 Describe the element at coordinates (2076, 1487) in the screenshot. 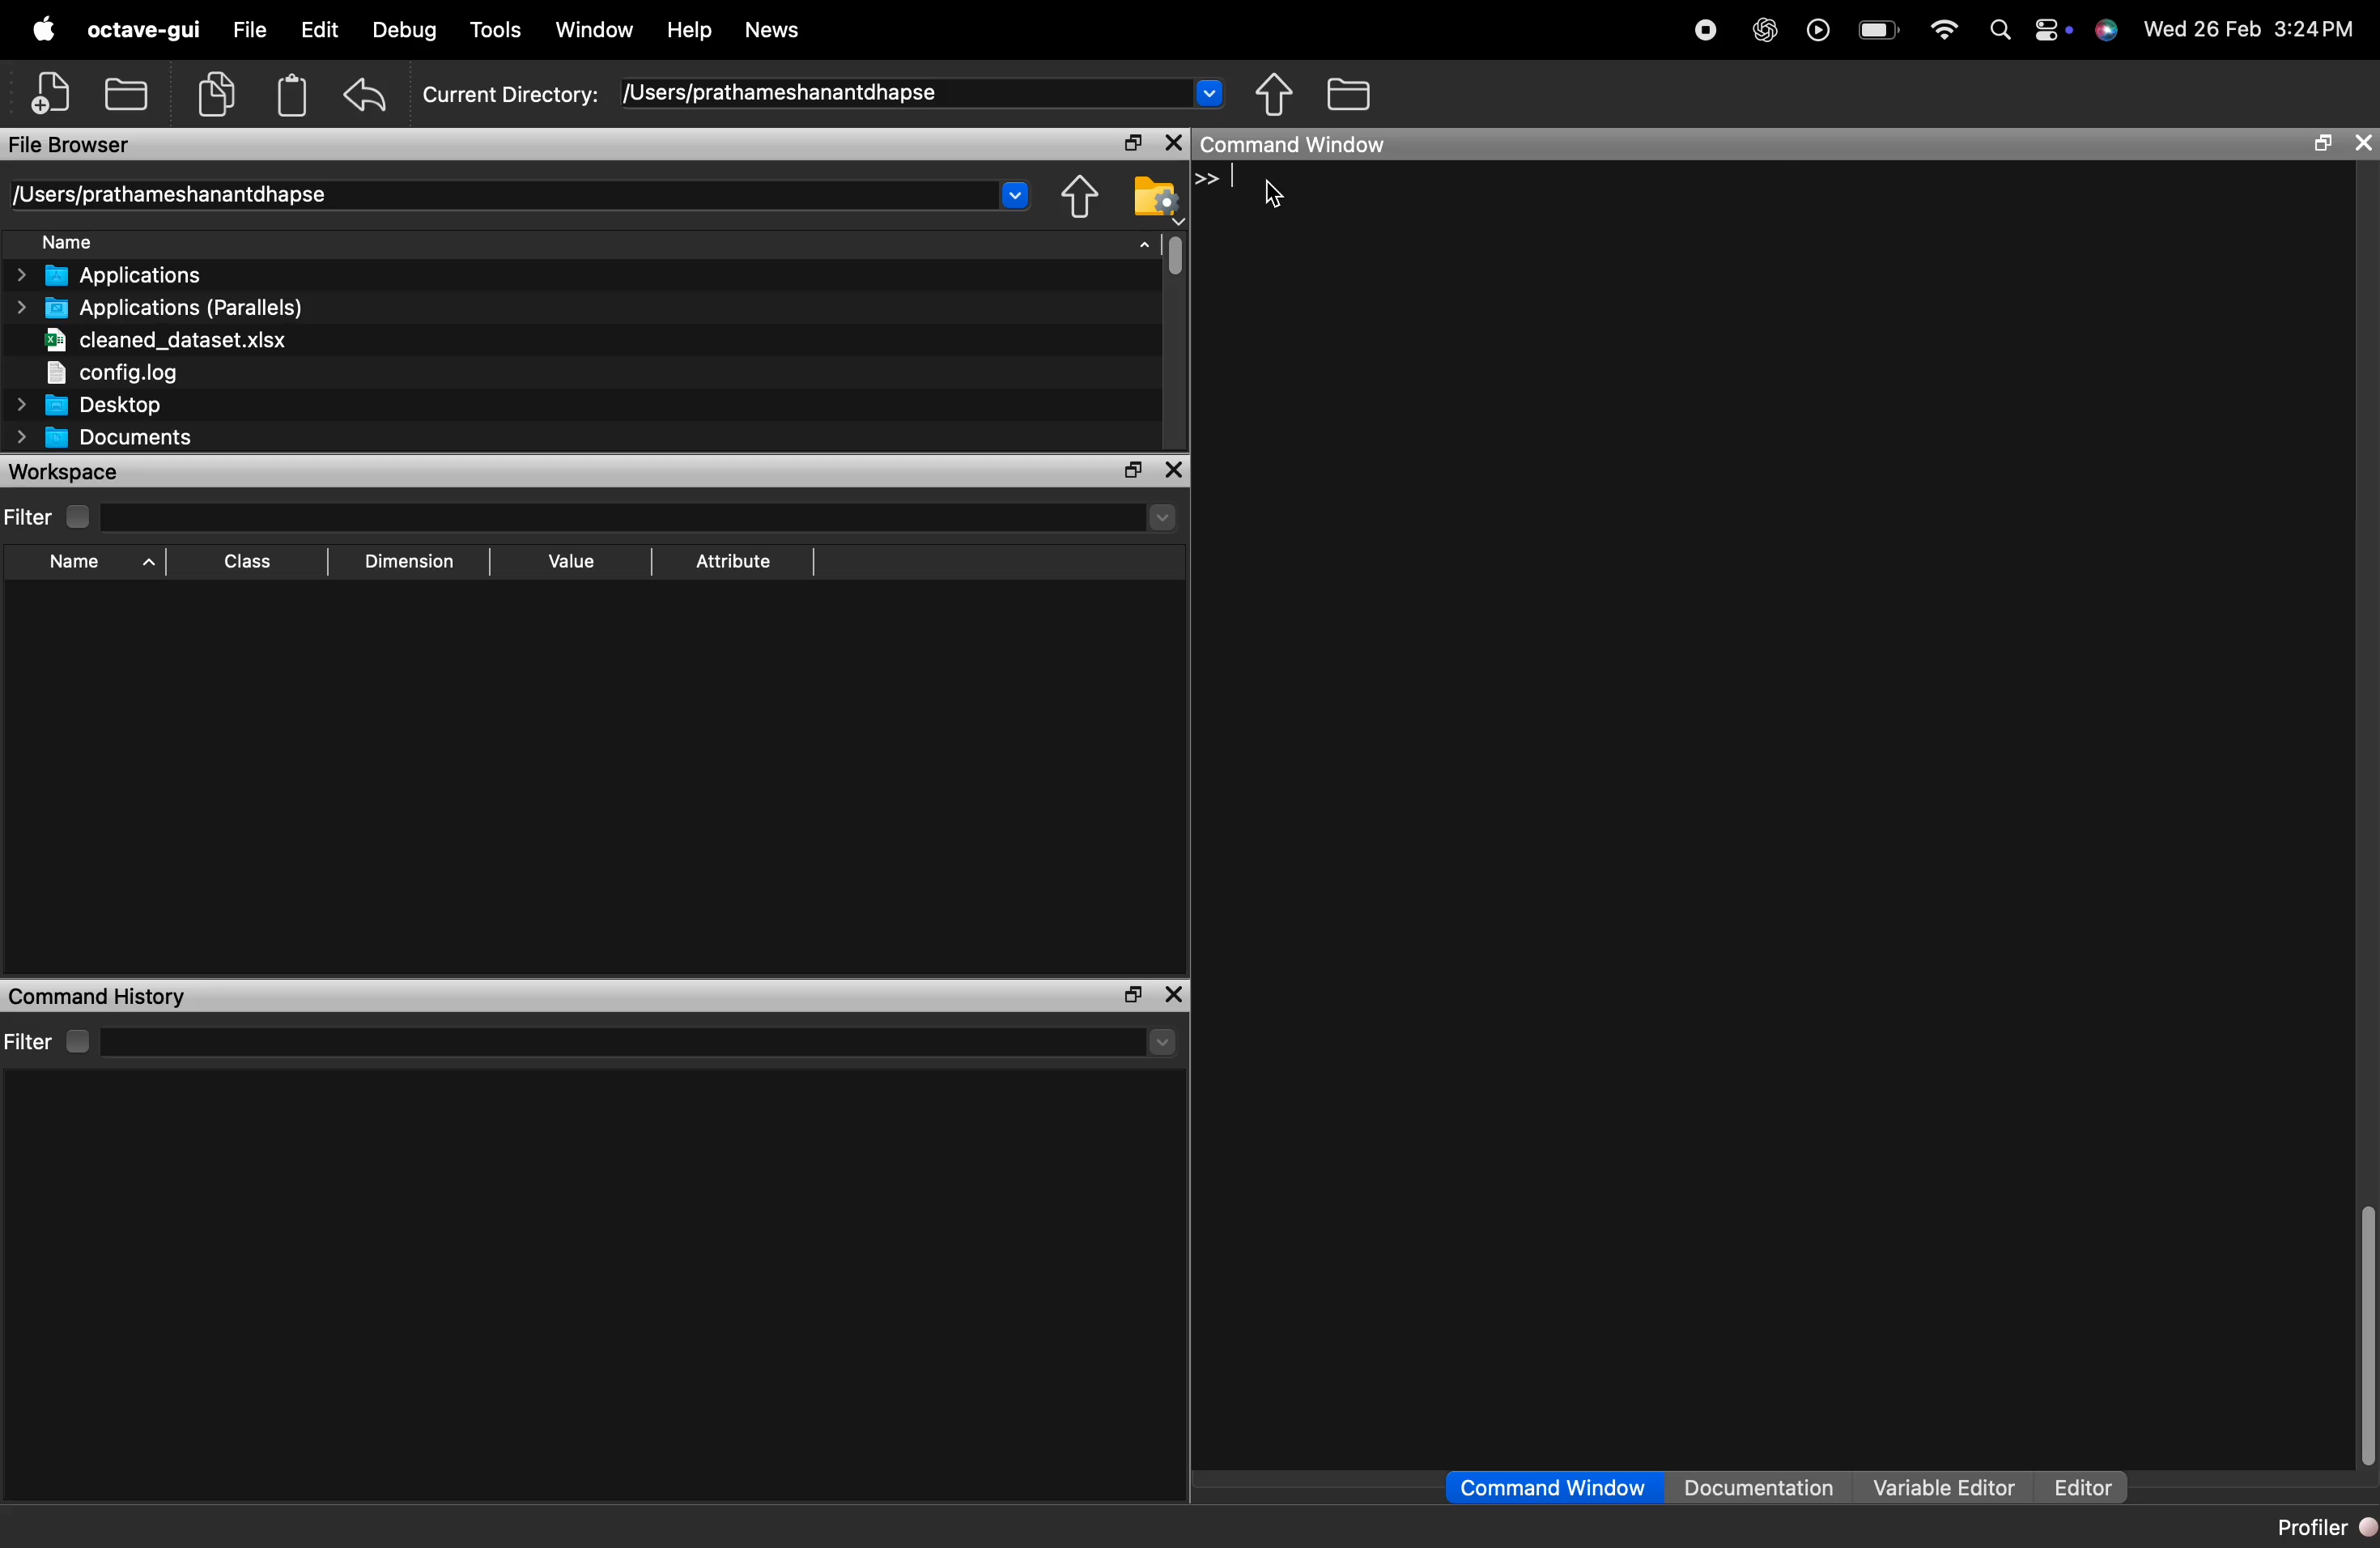

I see `Editor` at that location.